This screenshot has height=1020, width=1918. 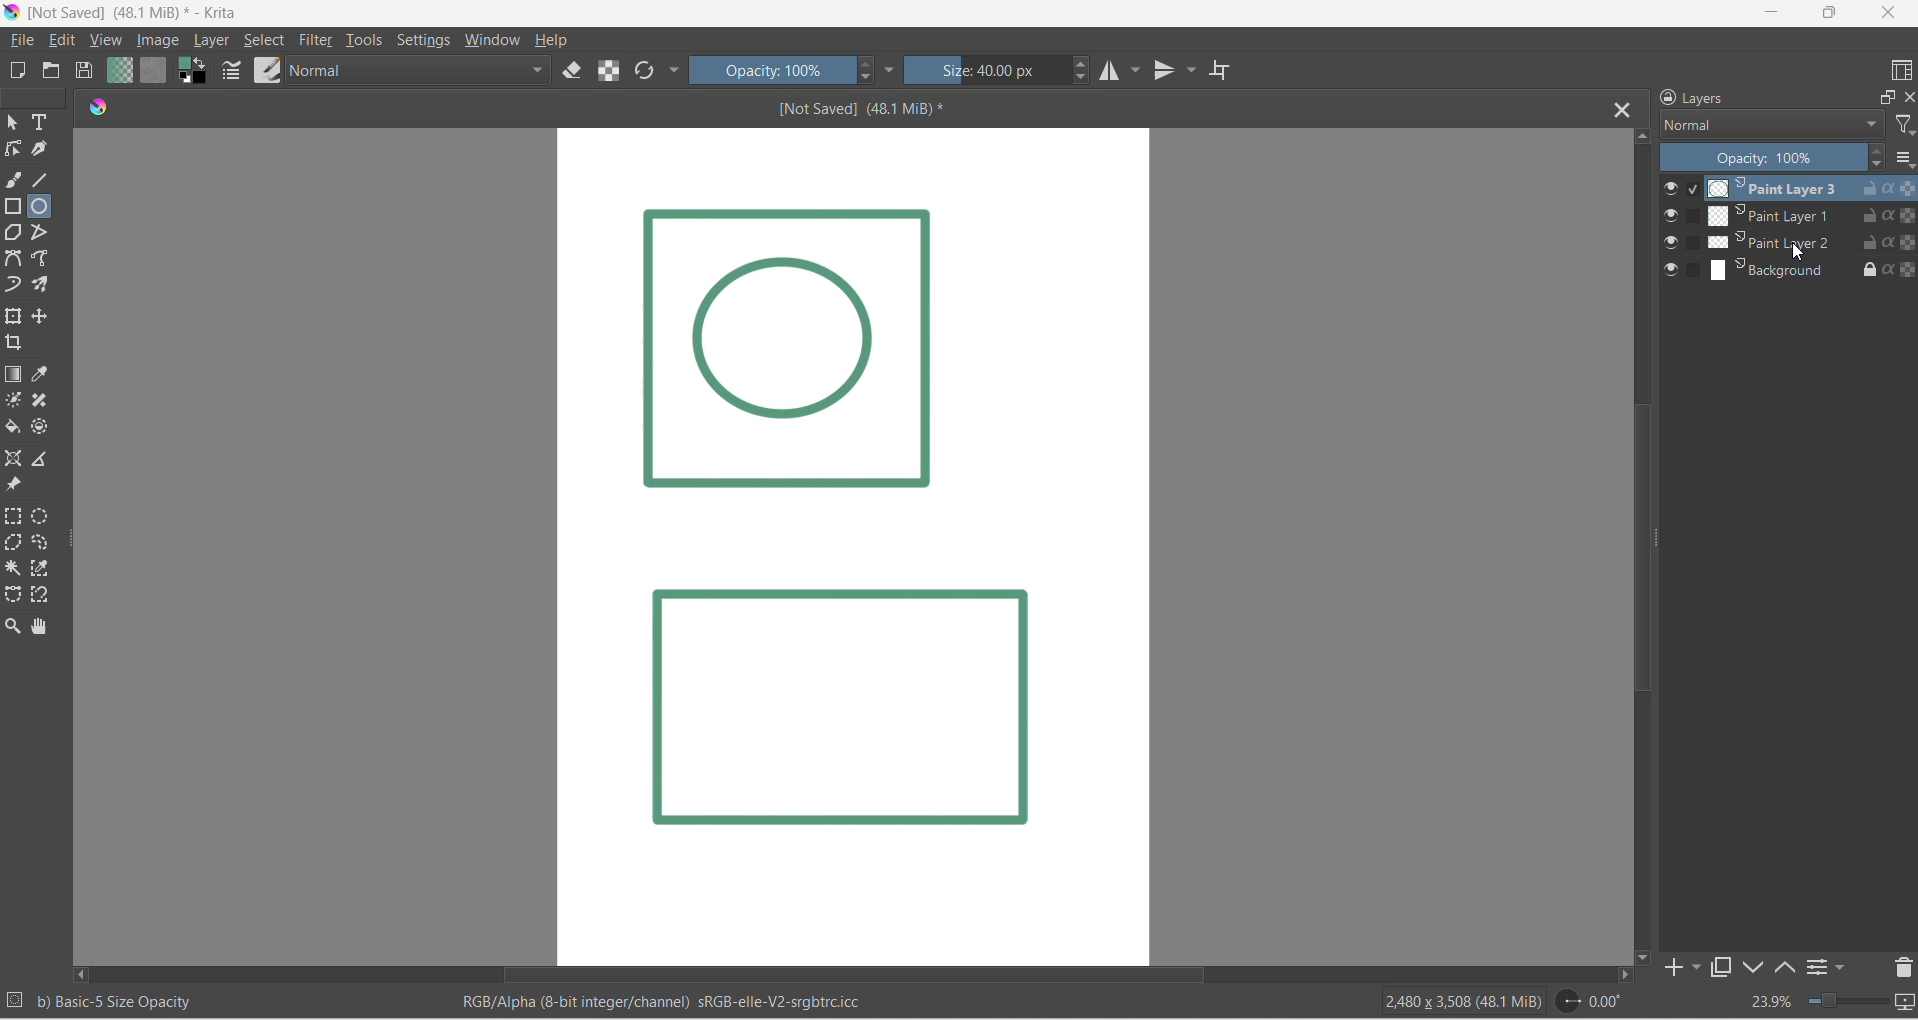 I want to click on RGB/Alpha (8-bit integer/channel) sRGB-elle-V2-srgbtrc.icc, so click(x=684, y=1006).